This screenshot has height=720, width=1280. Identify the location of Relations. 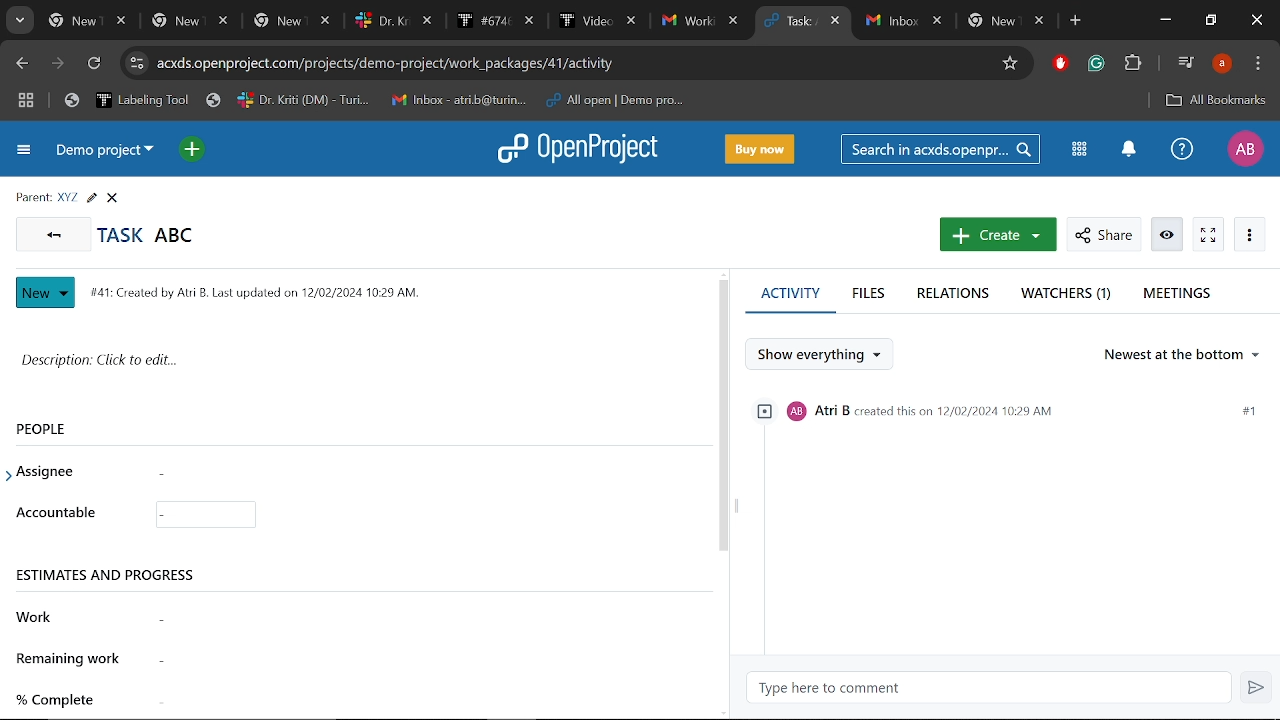
(953, 294).